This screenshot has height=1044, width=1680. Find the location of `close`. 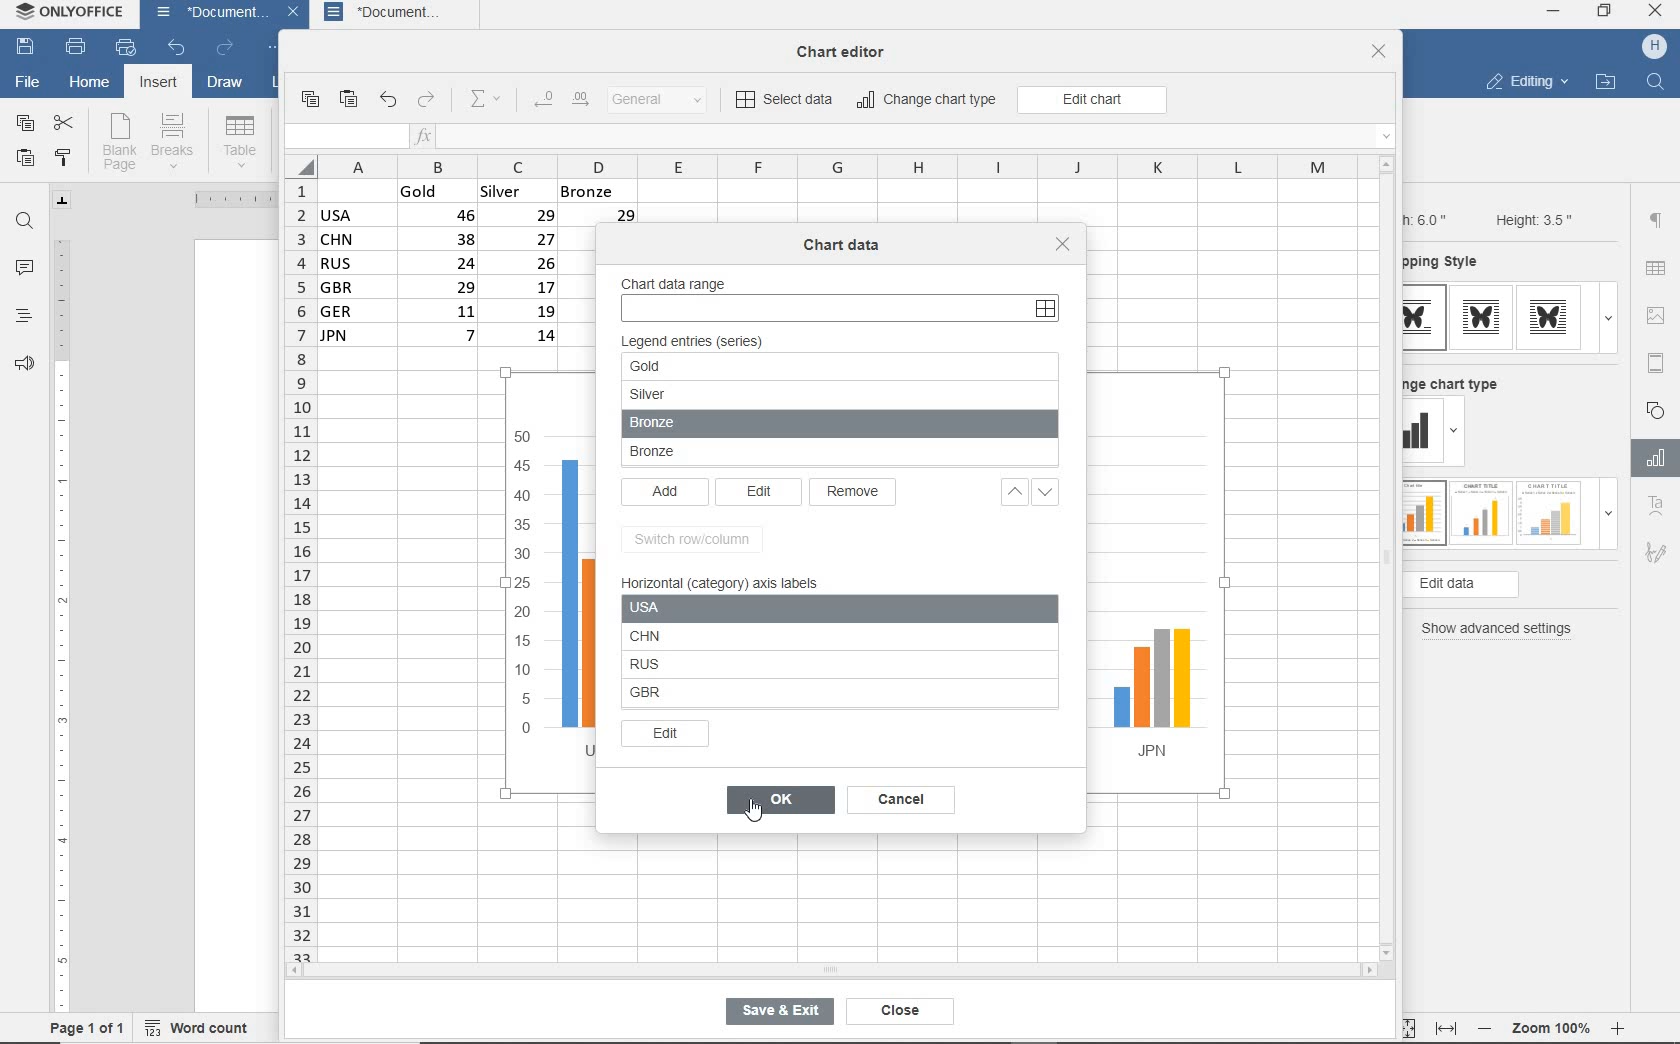

close is located at coordinates (296, 15).